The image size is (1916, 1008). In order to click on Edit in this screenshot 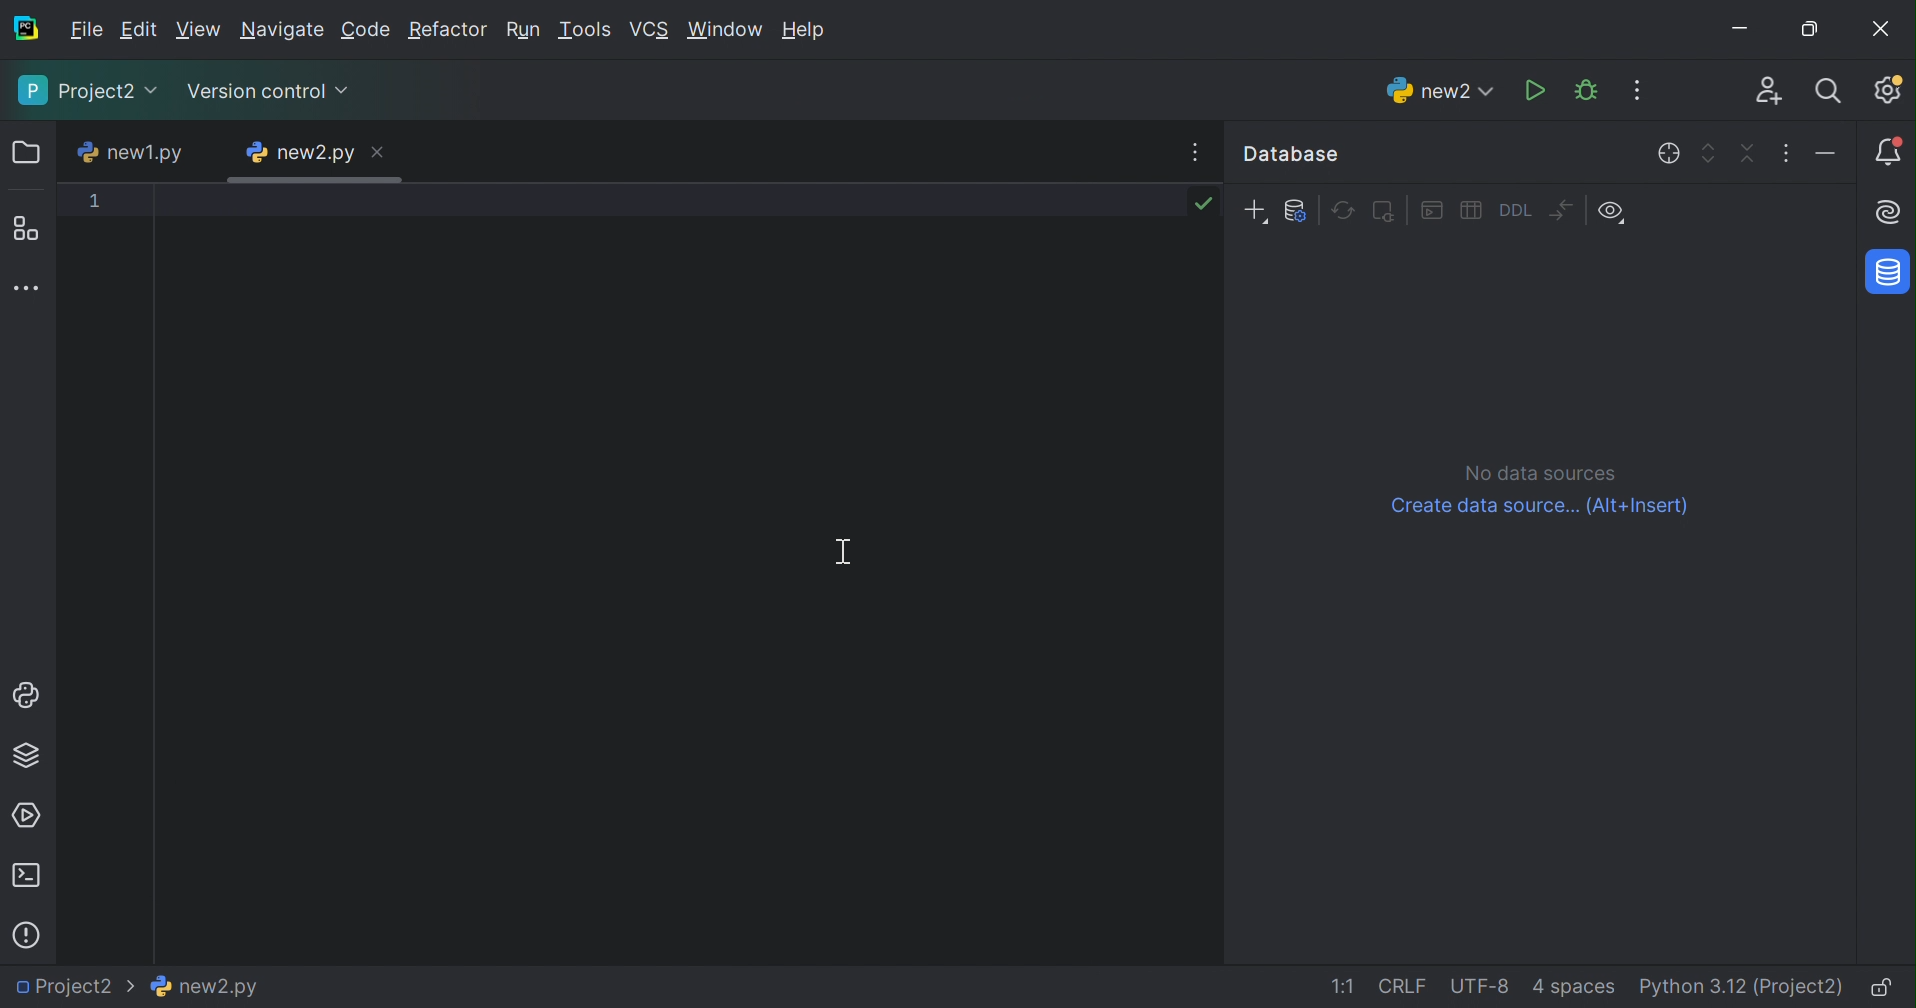, I will do `click(137, 29)`.